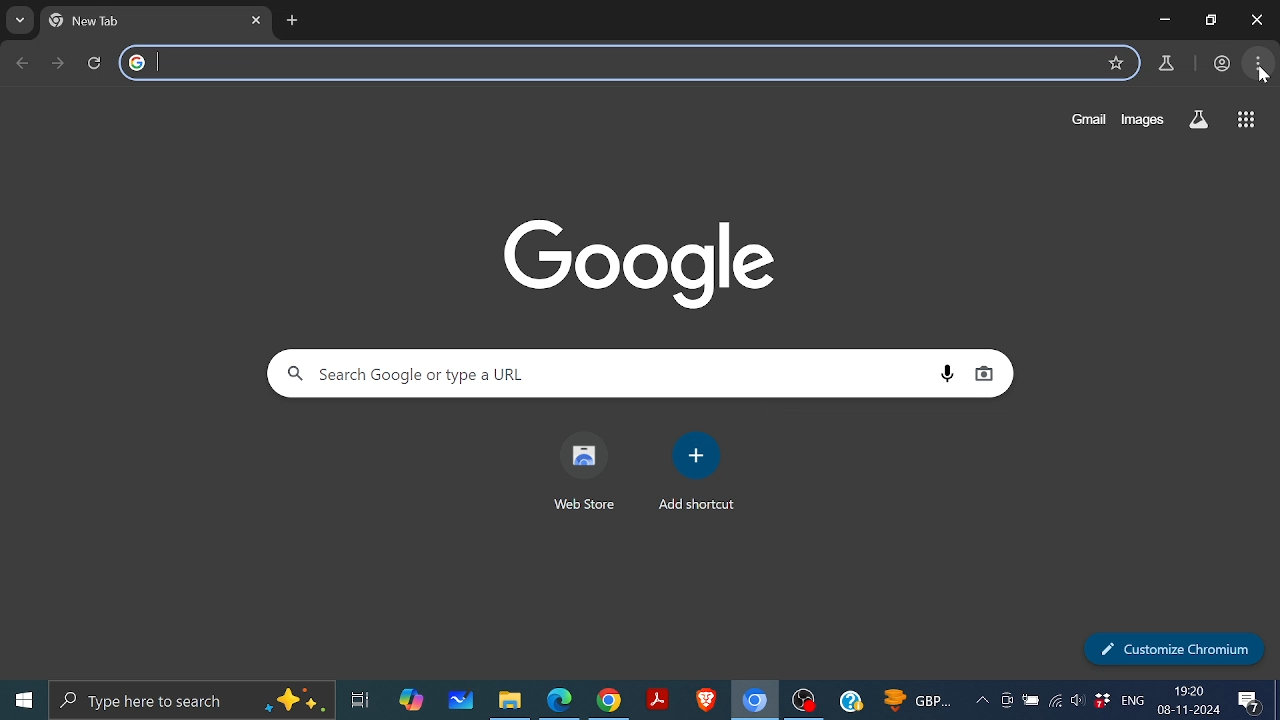  I want to click on Google Icon, so click(646, 261).